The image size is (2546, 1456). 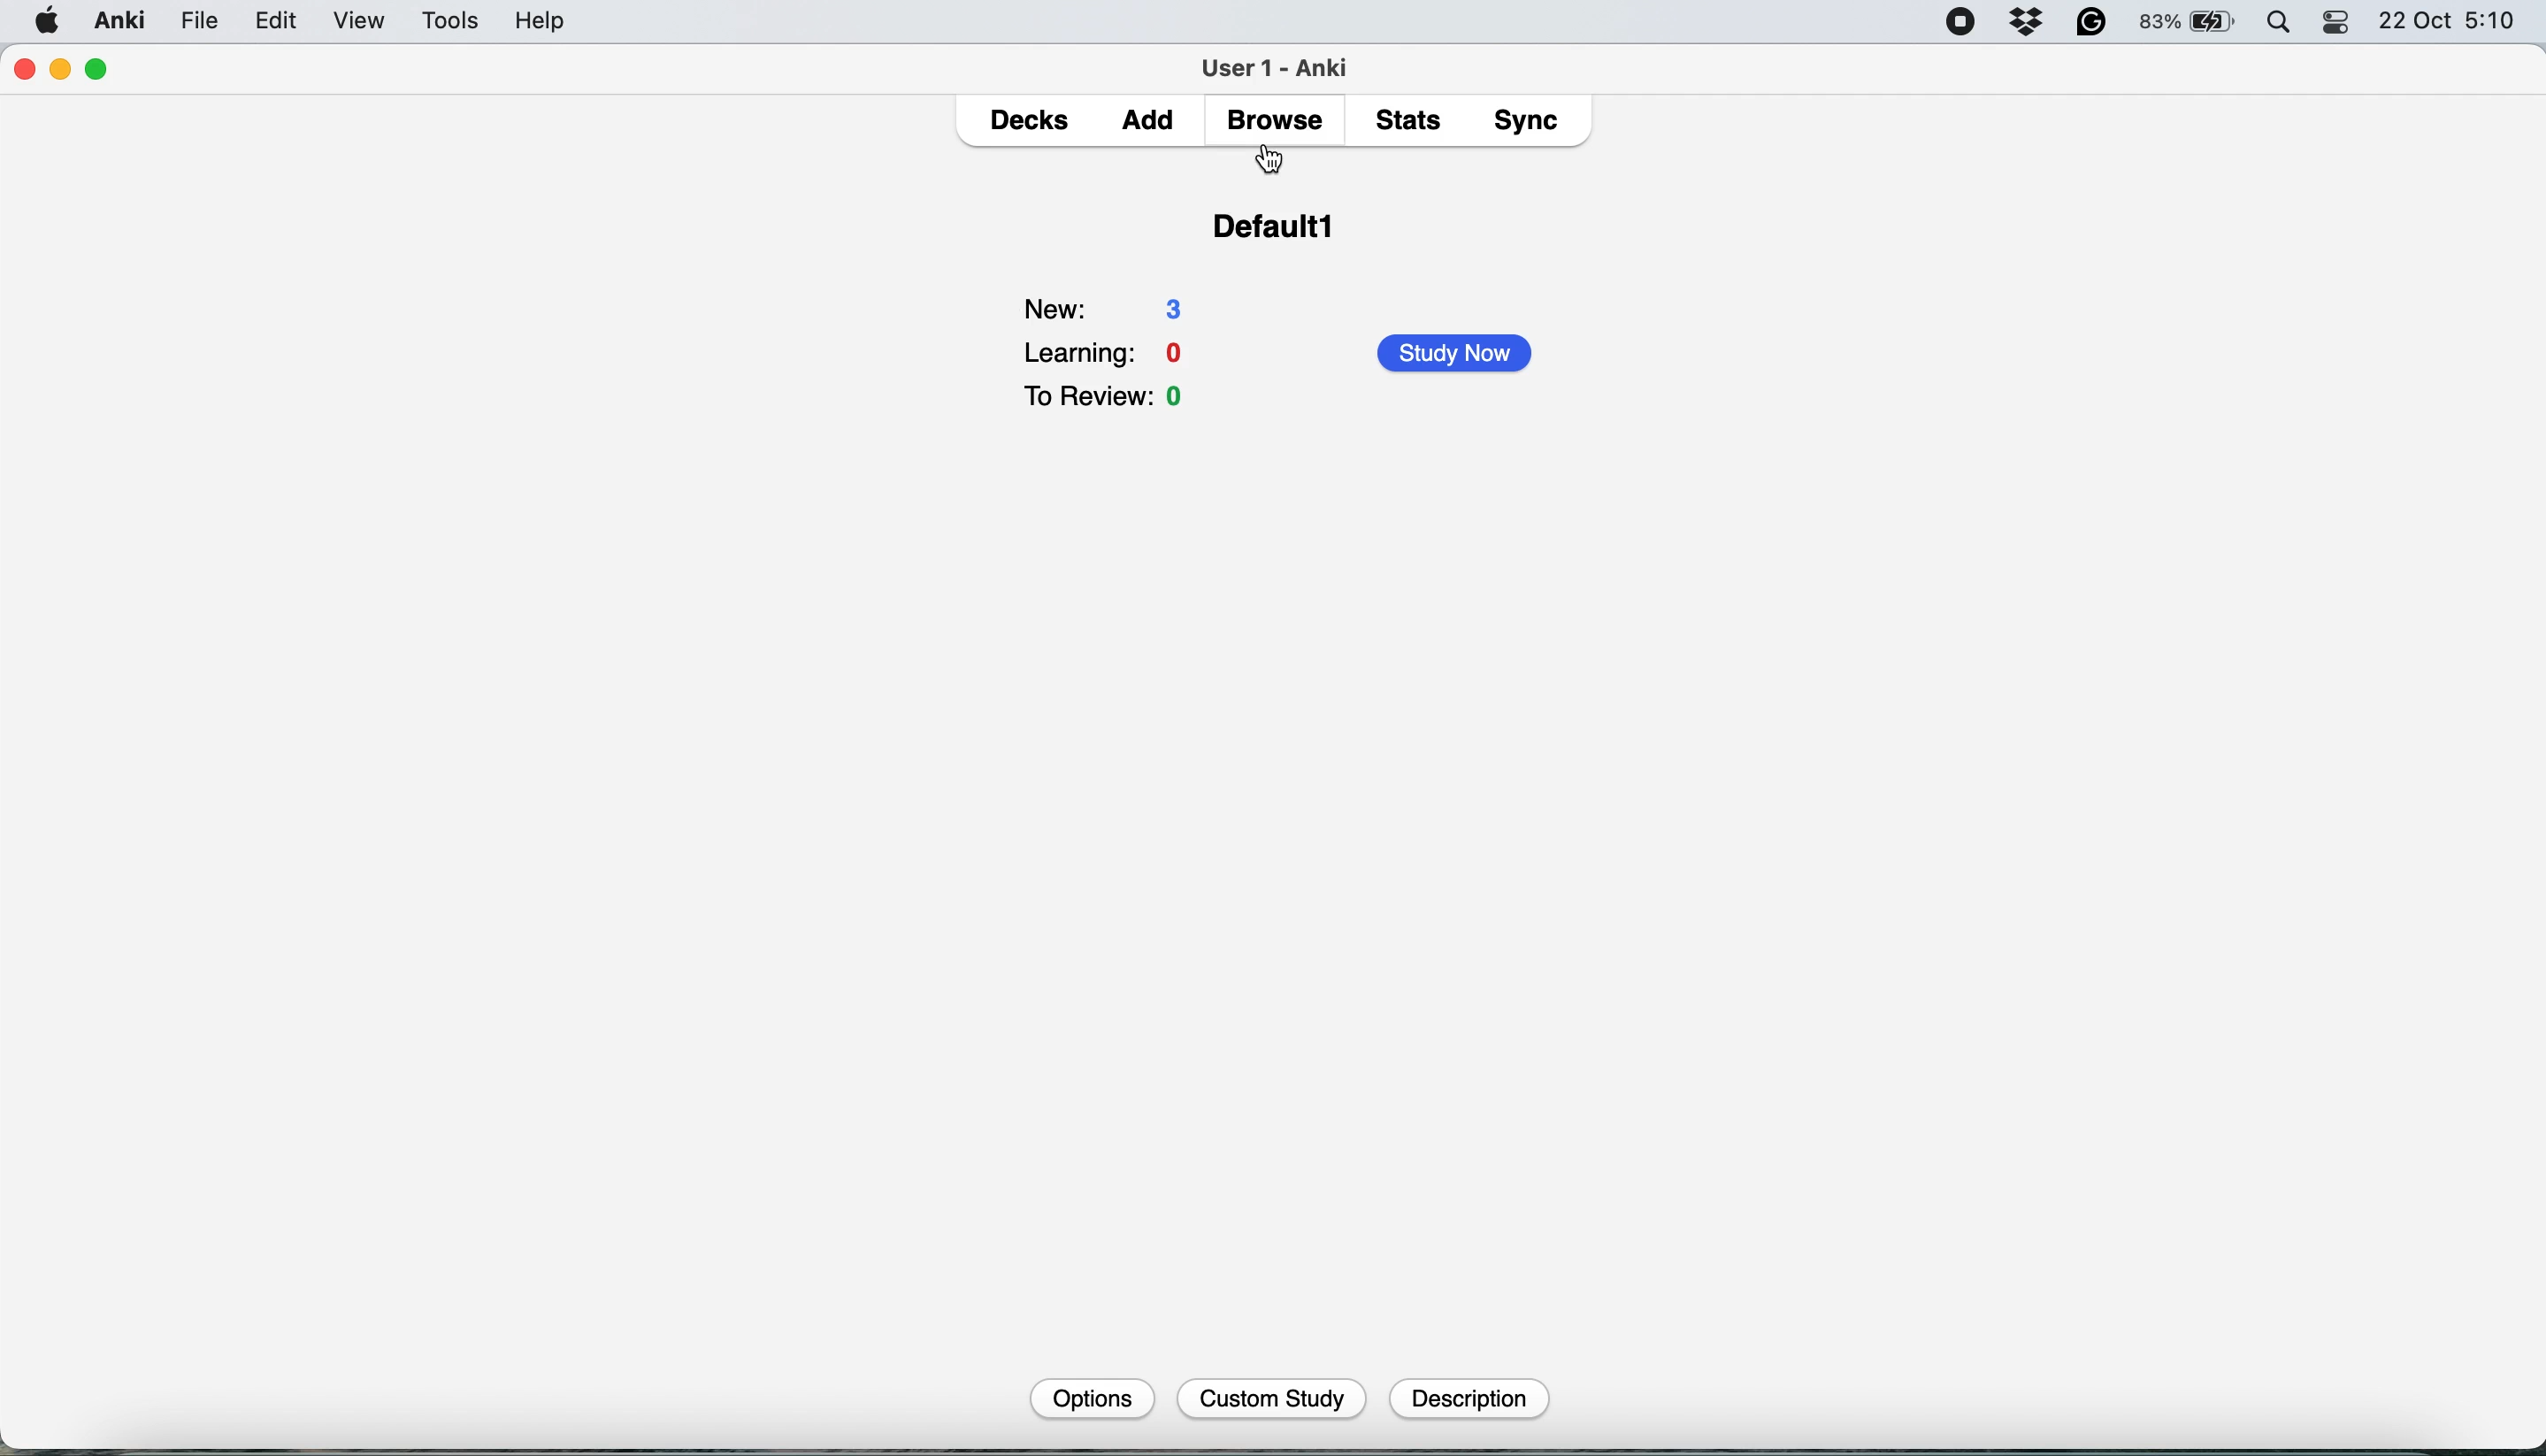 I want to click on Learning: 0, so click(x=1108, y=350).